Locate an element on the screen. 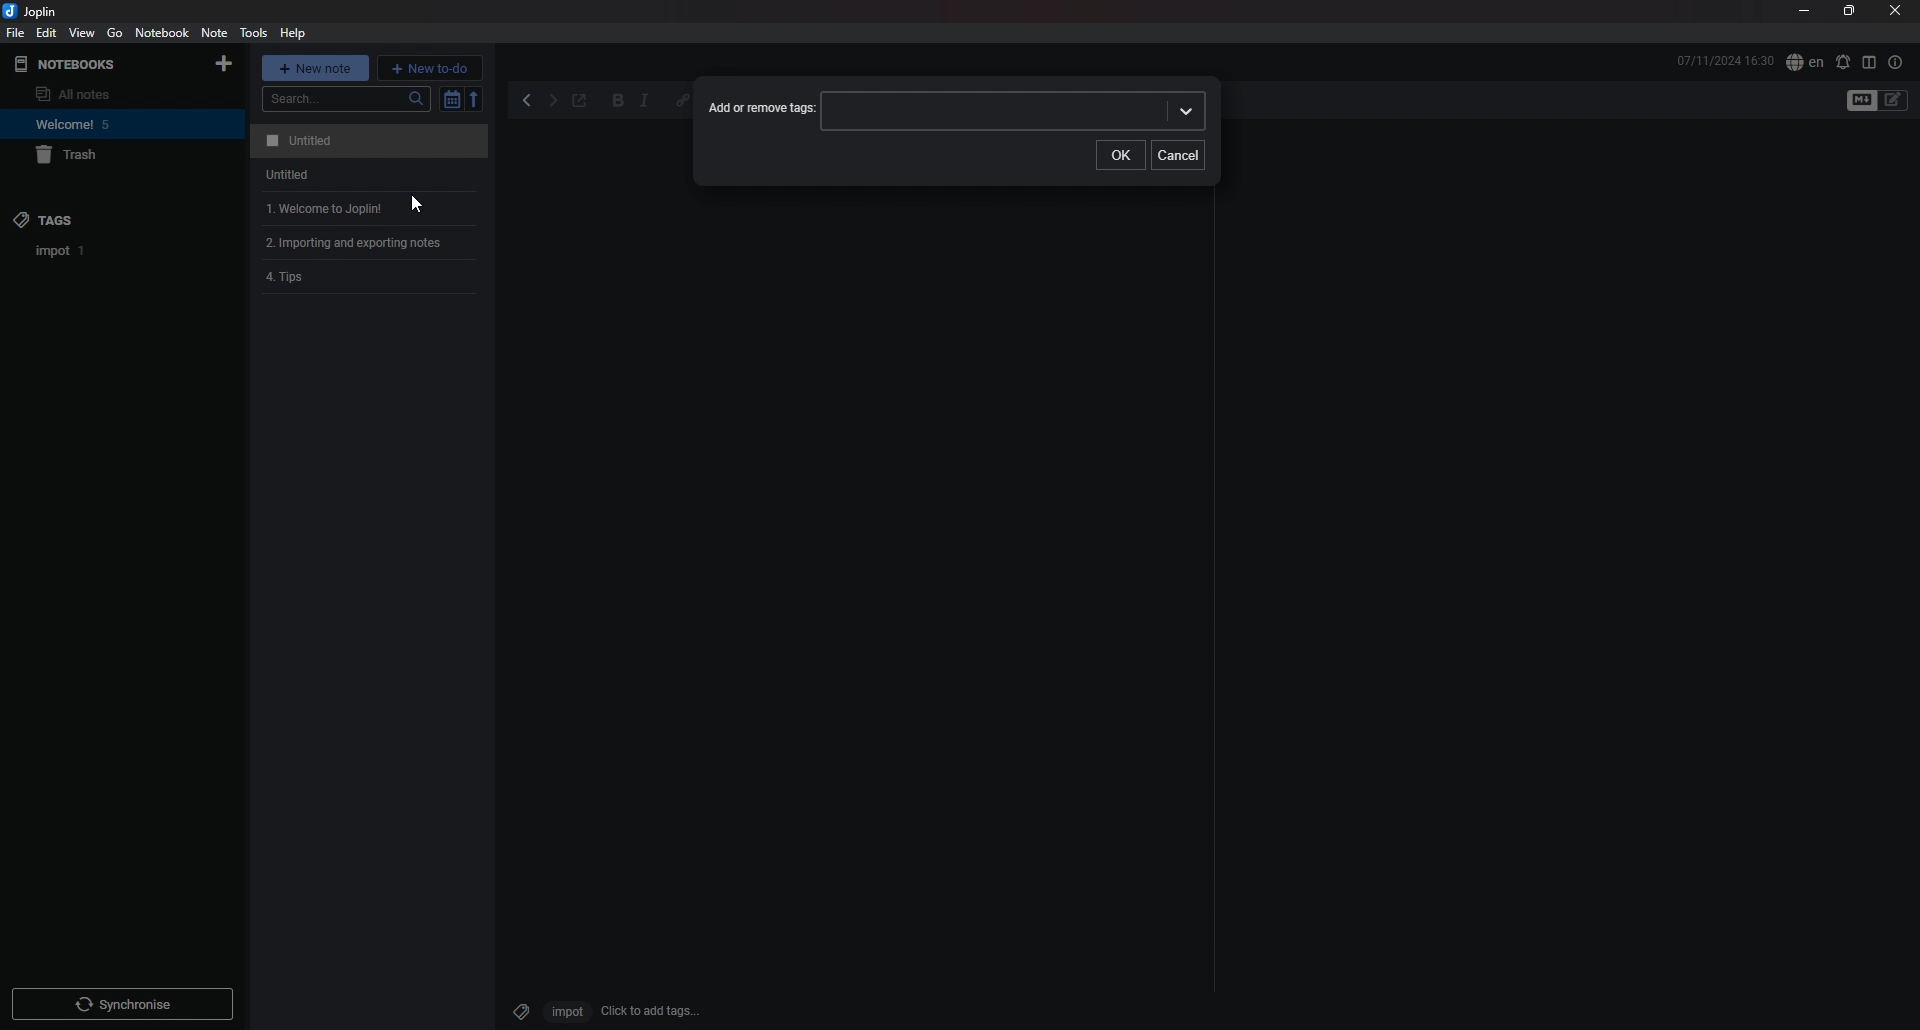 This screenshot has height=1030, width=1920. toggle sort order is located at coordinates (451, 100).